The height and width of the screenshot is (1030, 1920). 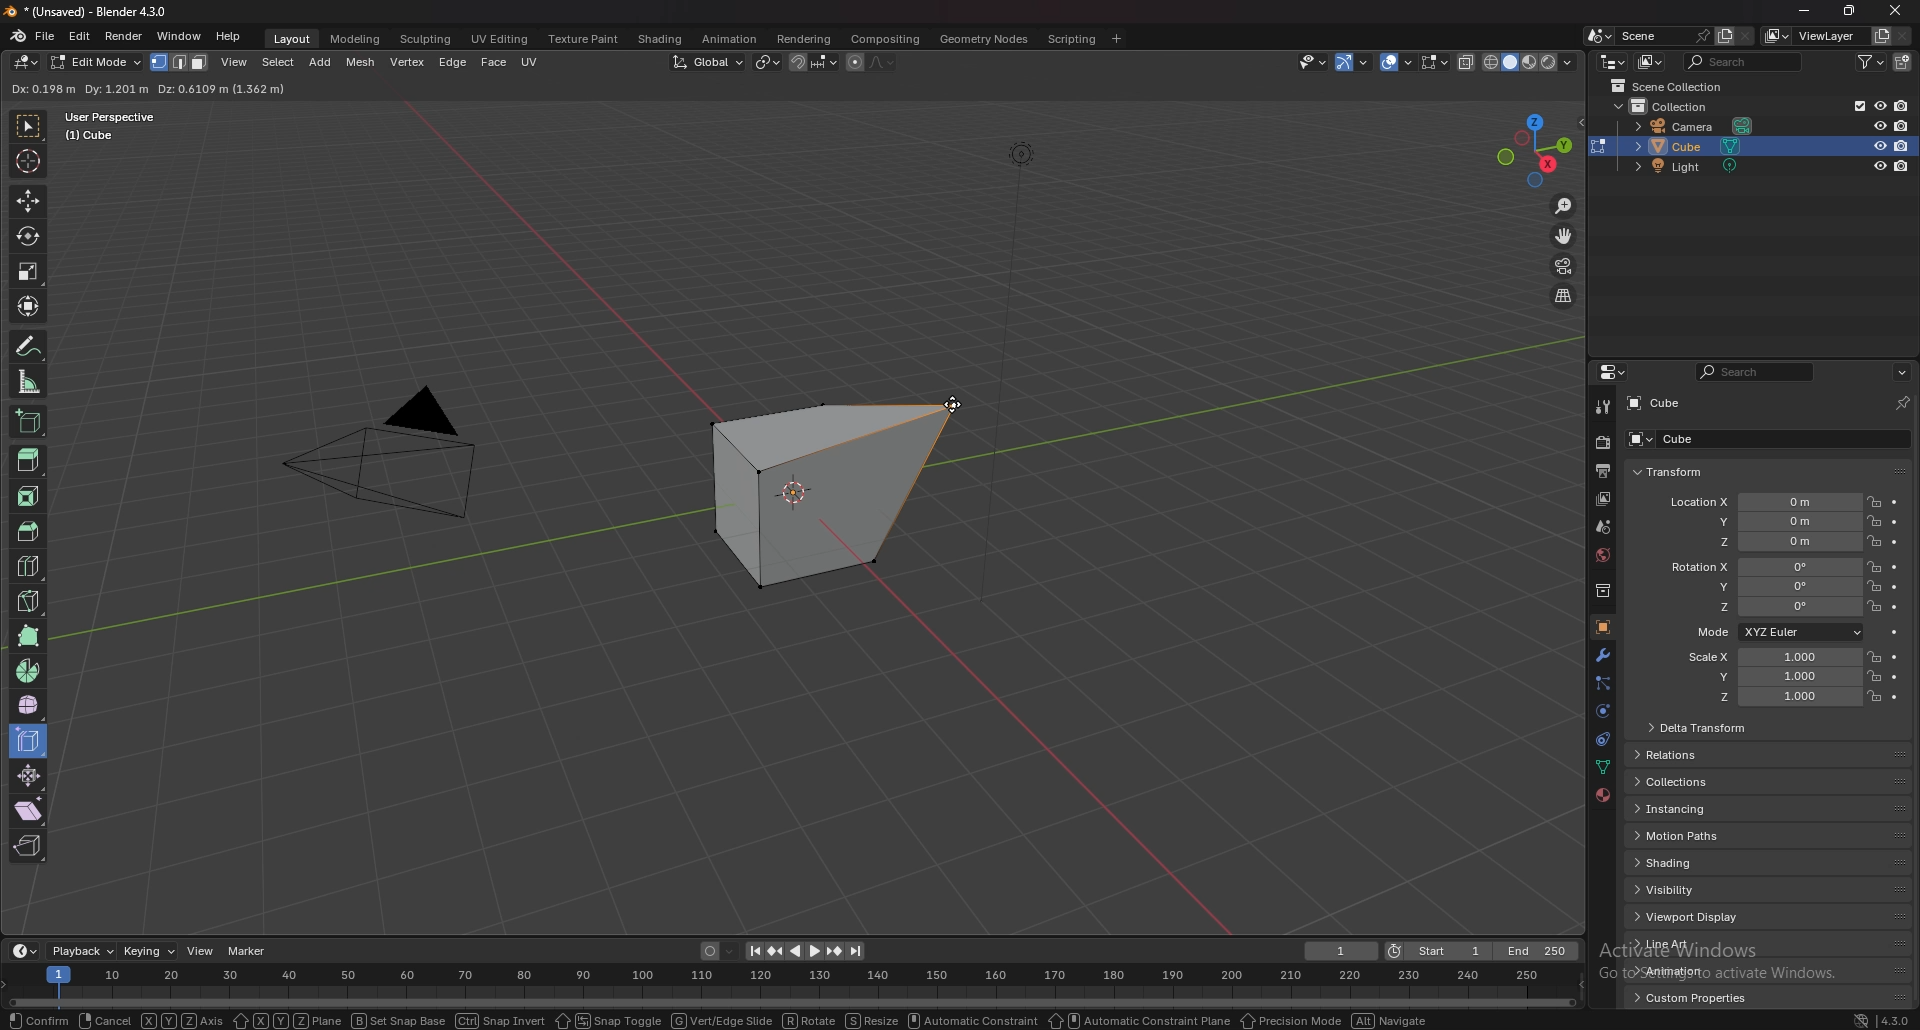 What do you see at coordinates (180, 63) in the screenshot?
I see `select mode` at bounding box center [180, 63].